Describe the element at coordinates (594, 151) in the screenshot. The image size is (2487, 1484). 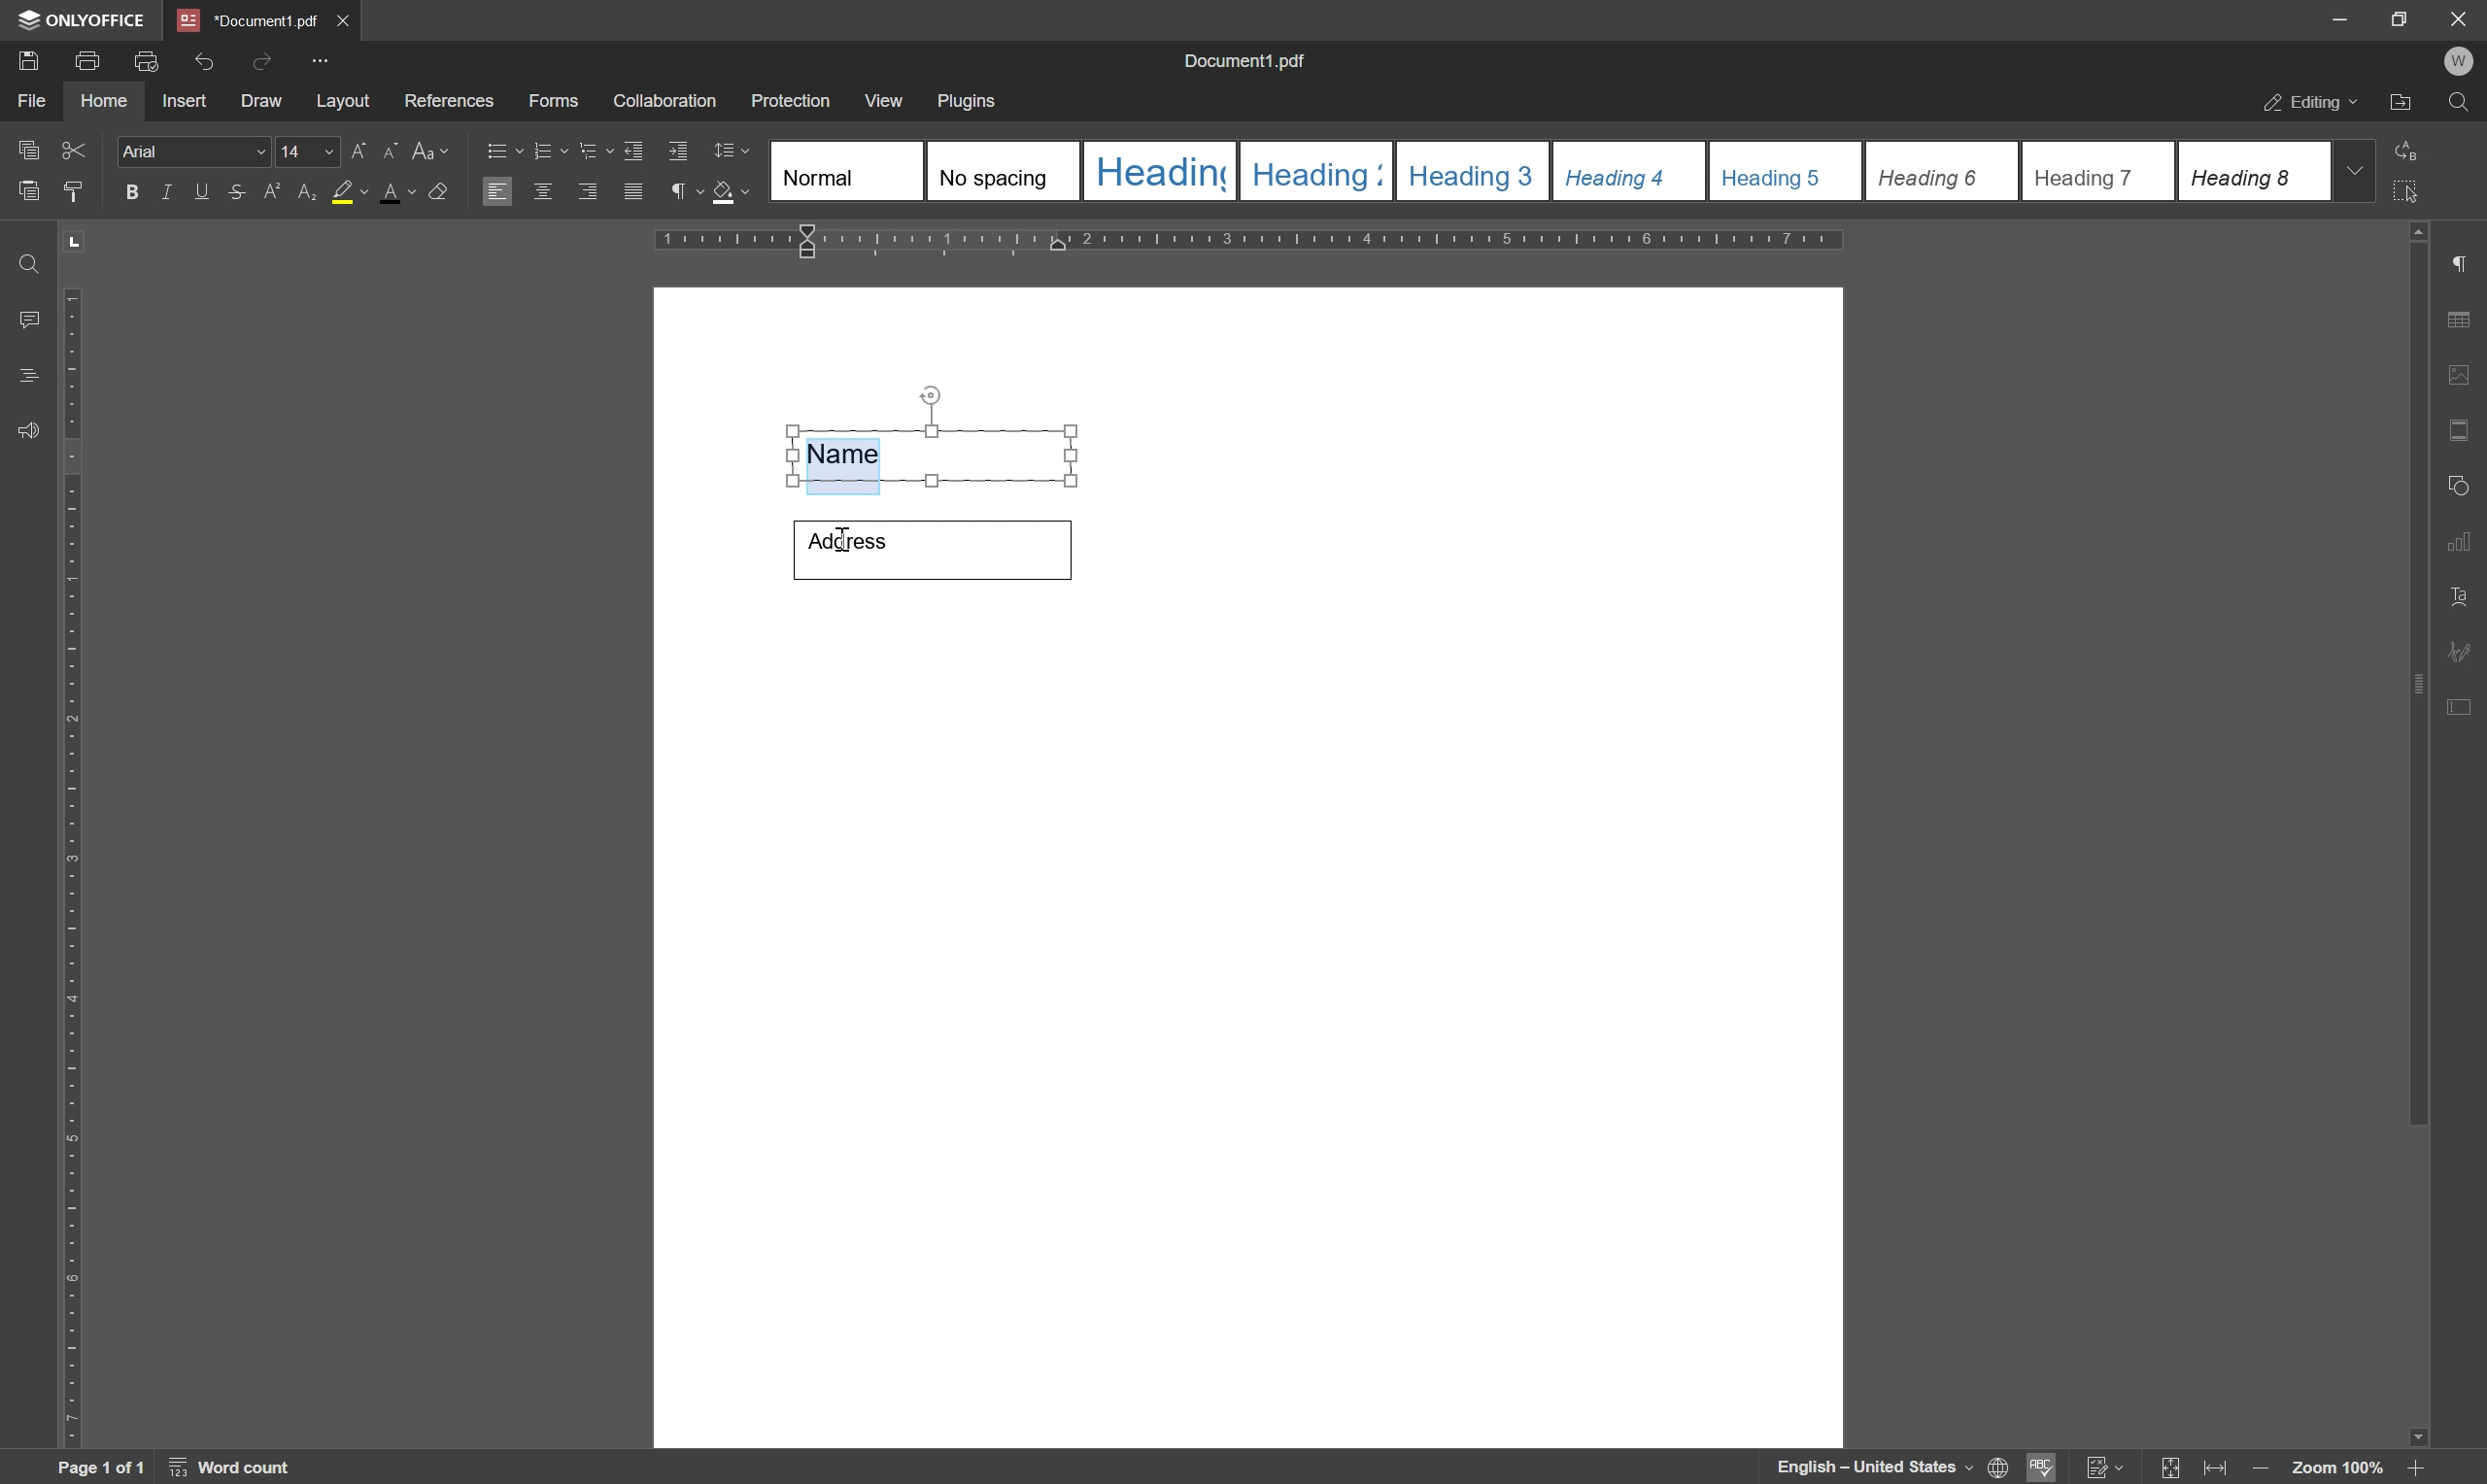
I see `multilevel list` at that location.